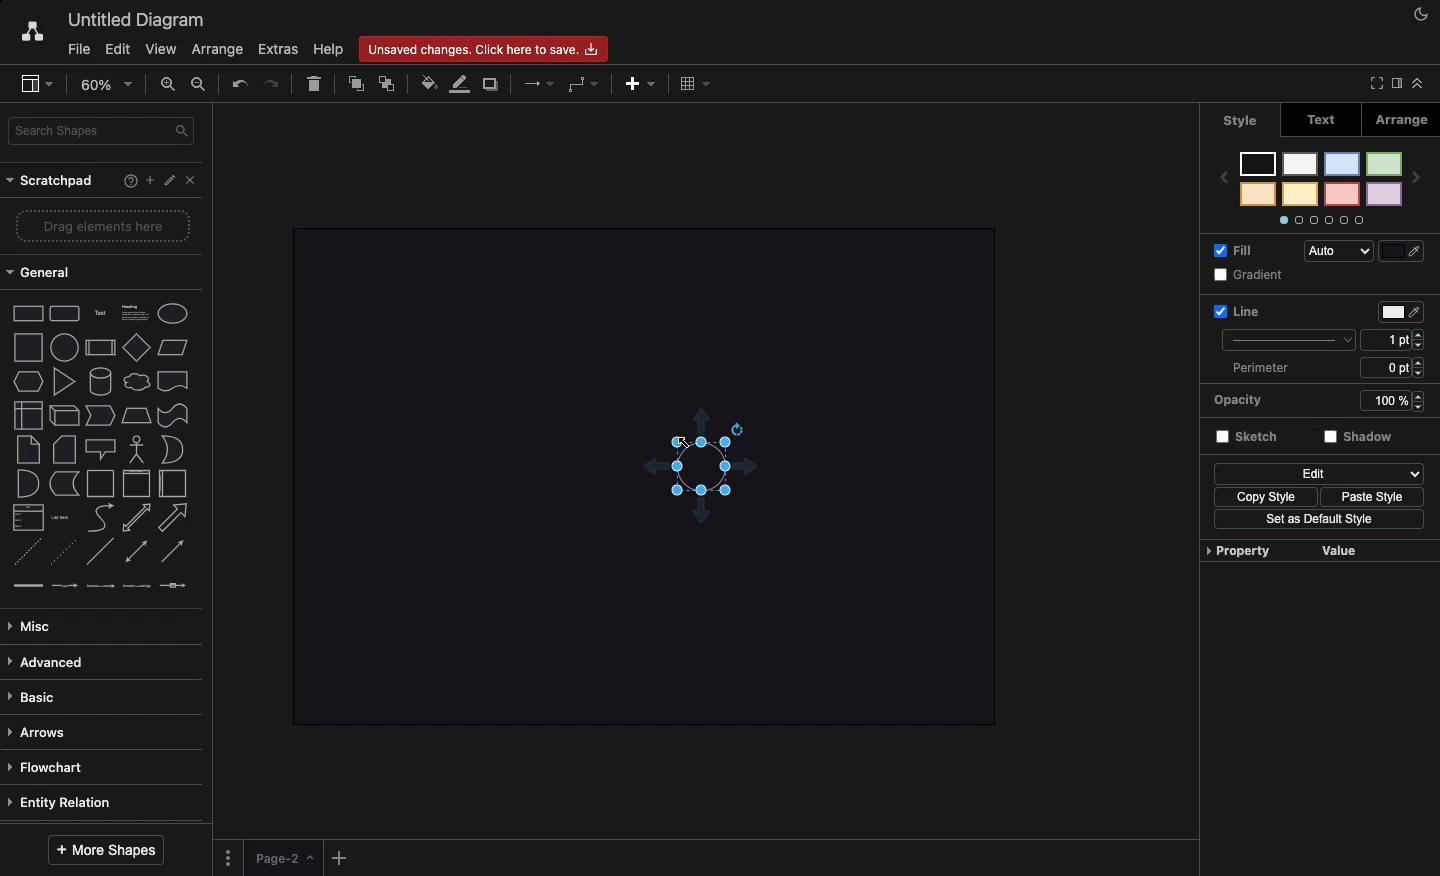 This screenshot has width=1440, height=876. What do you see at coordinates (1319, 471) in the screenshot?
I see `Edit` at bounding box center [1319, 471].